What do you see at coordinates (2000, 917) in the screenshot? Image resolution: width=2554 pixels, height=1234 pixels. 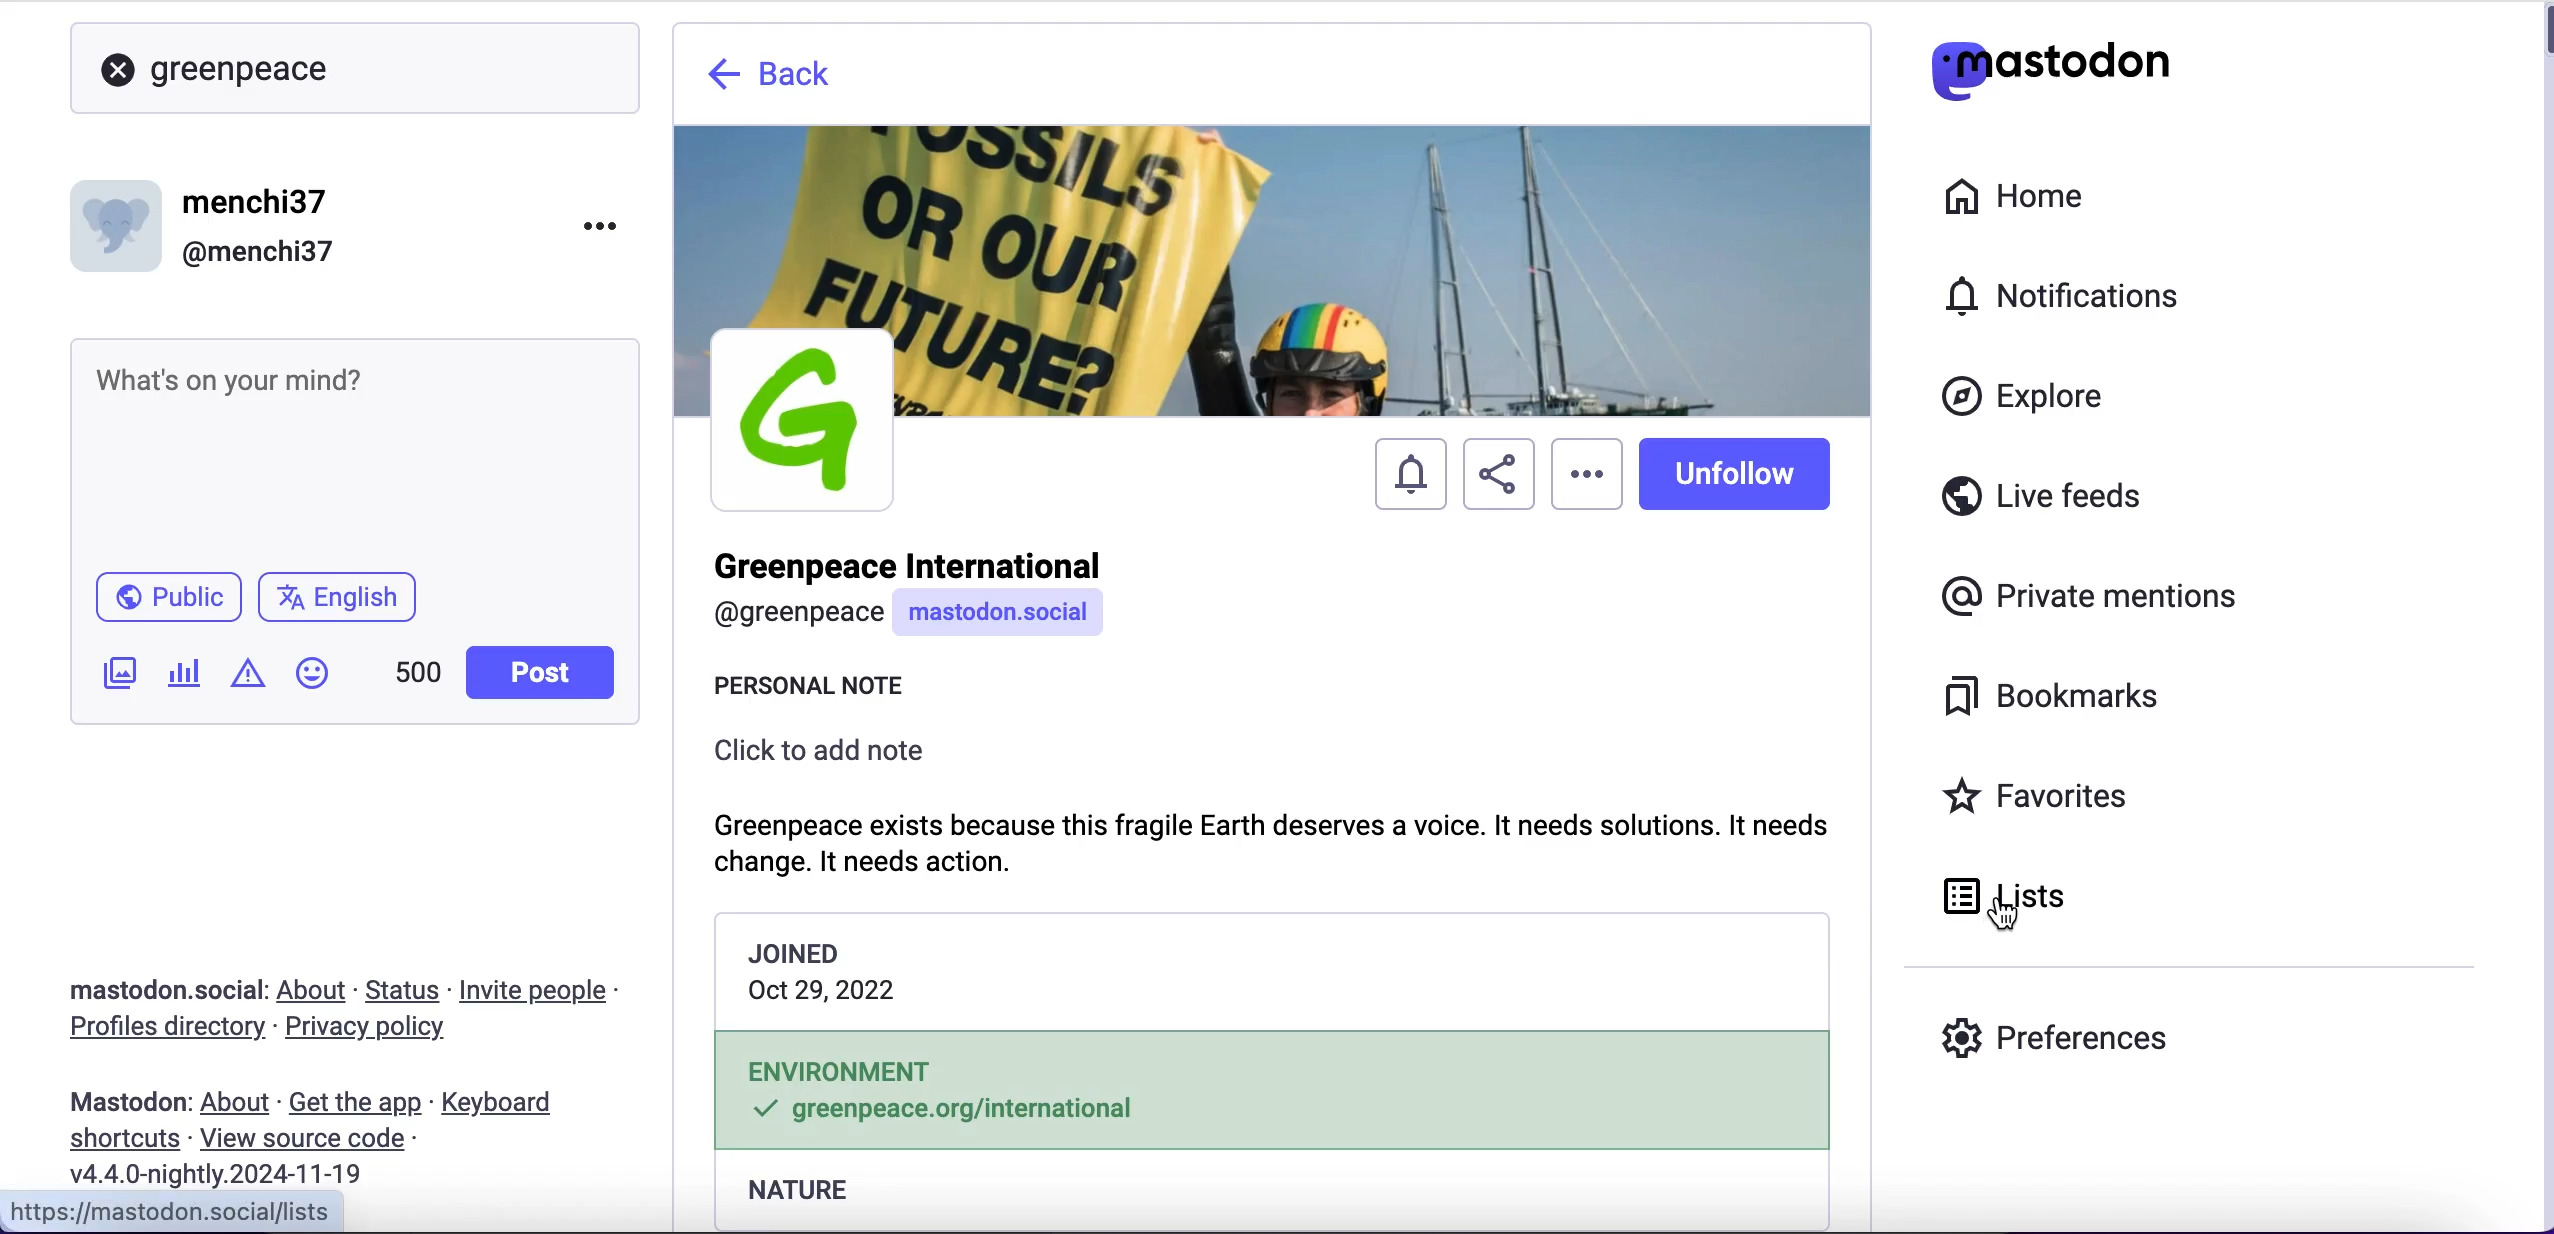 I see `cursor` at bounding box center [2000, 917].